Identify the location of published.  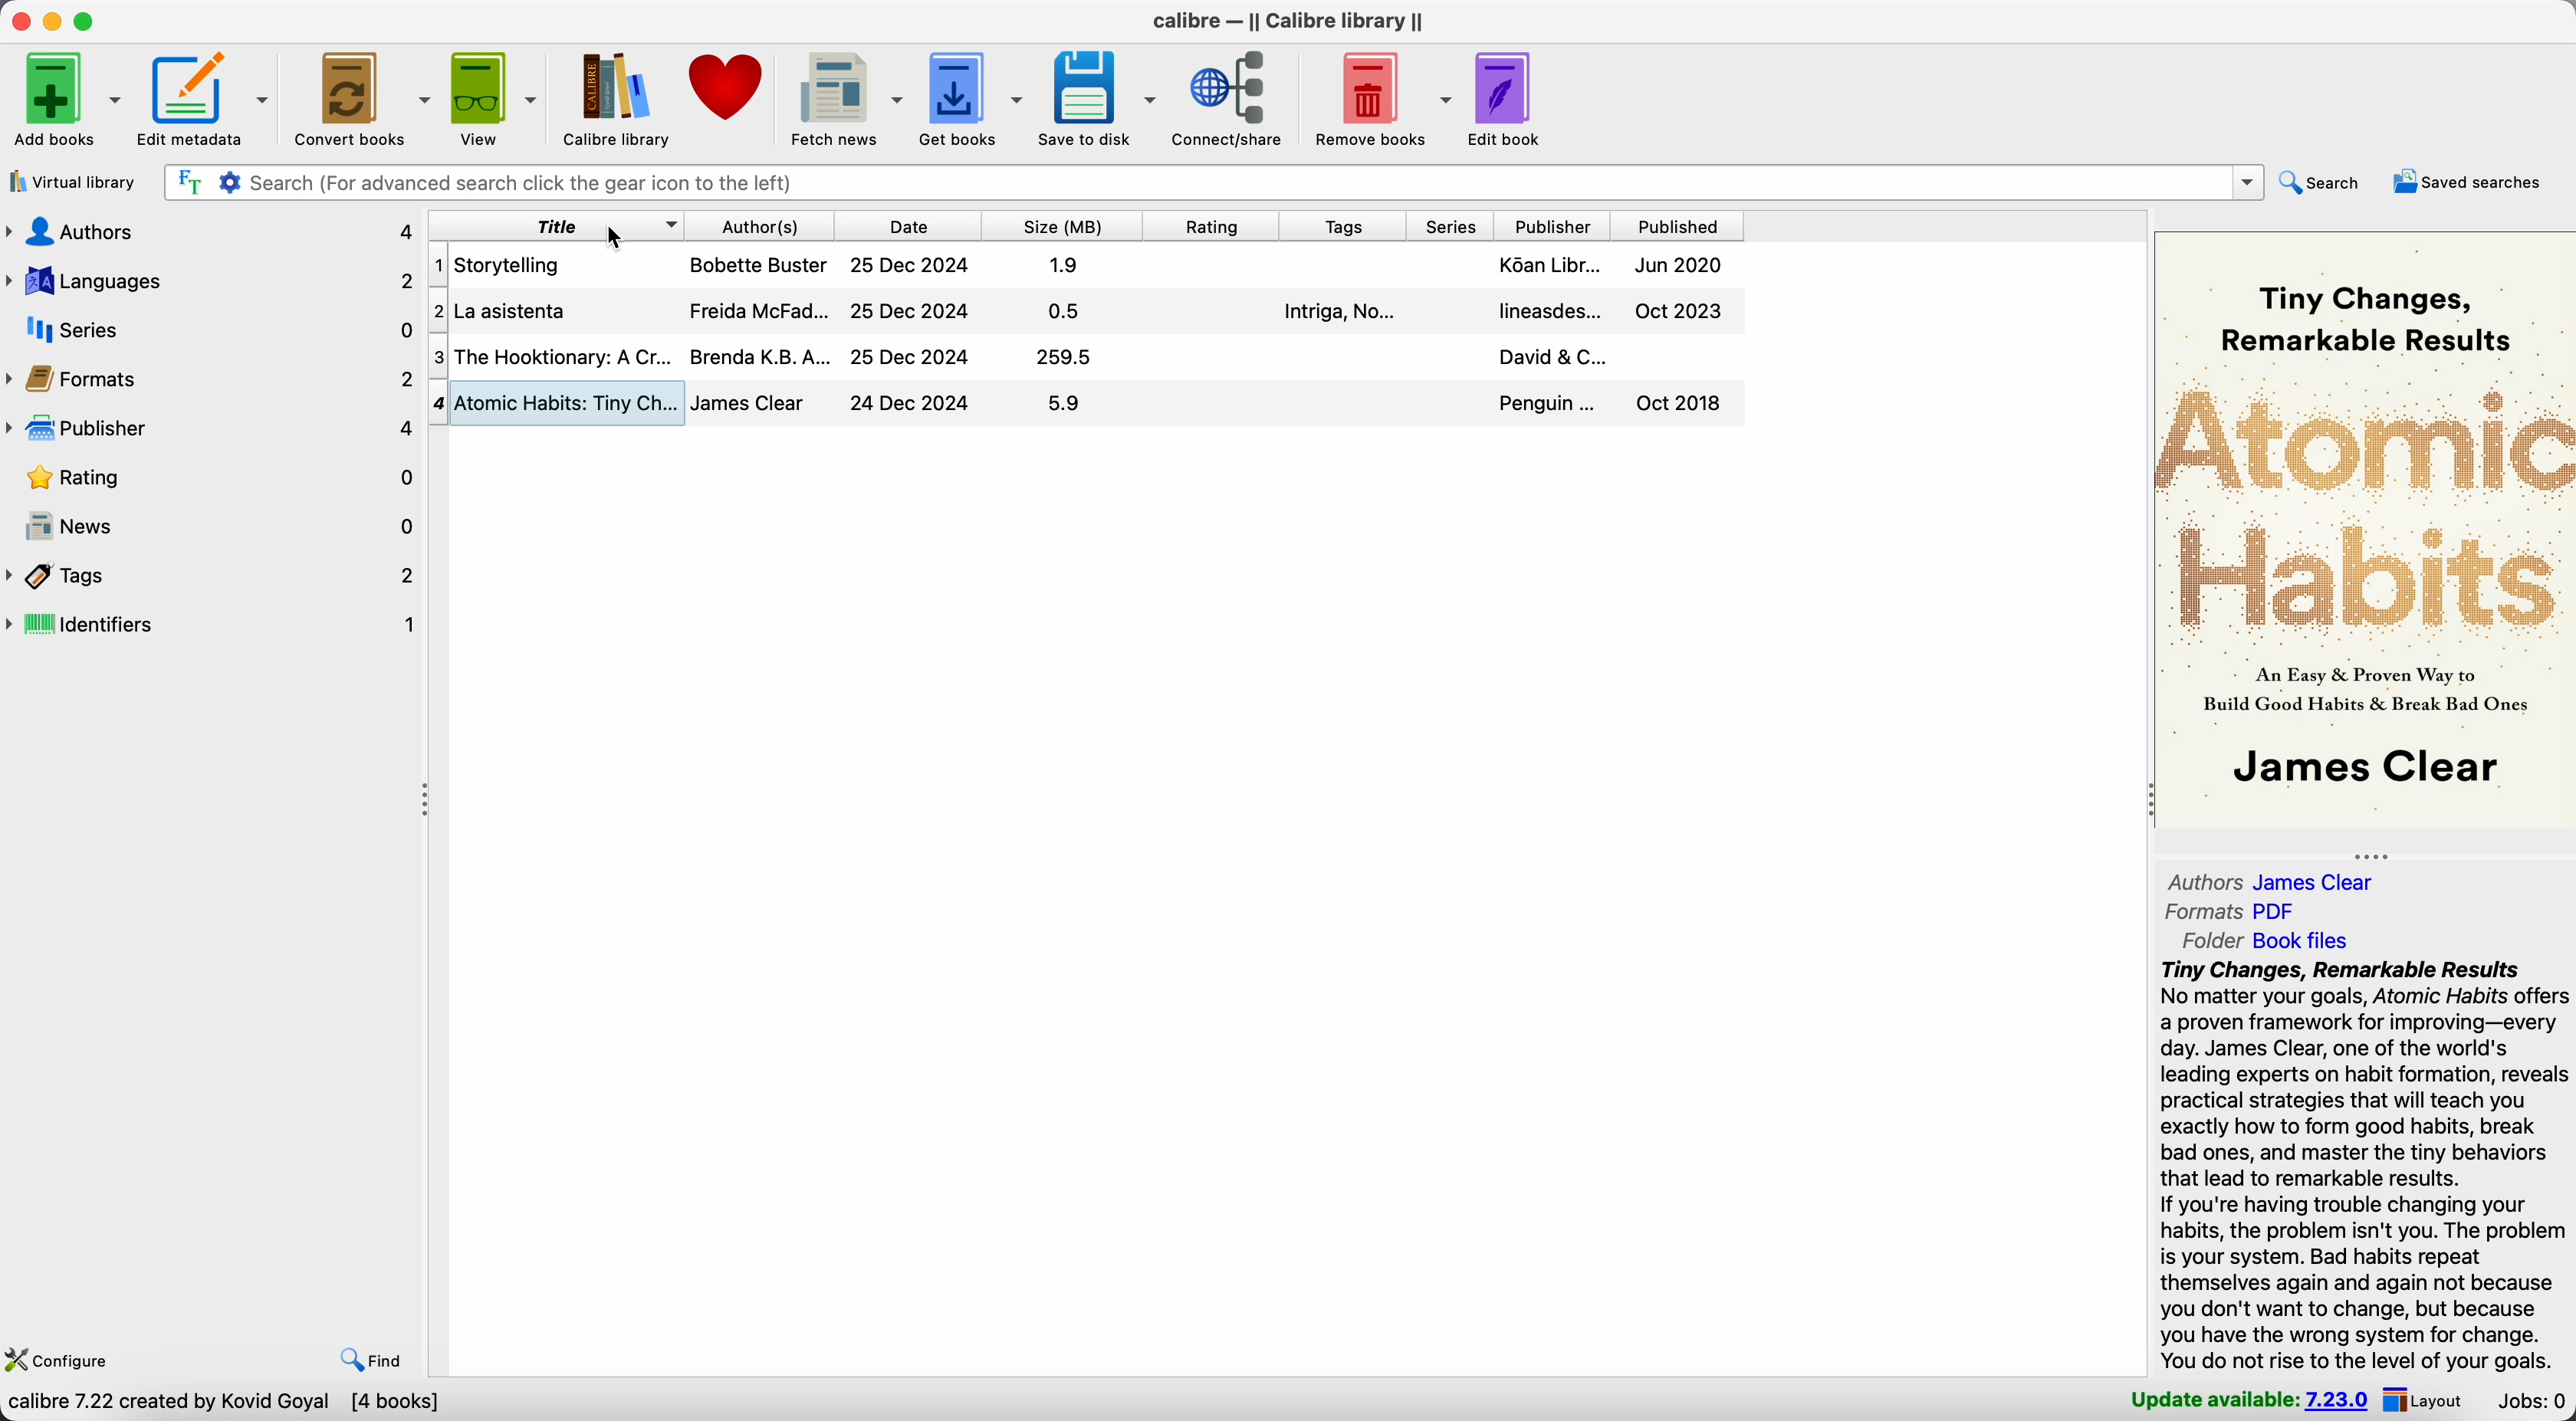
(1678, 224).